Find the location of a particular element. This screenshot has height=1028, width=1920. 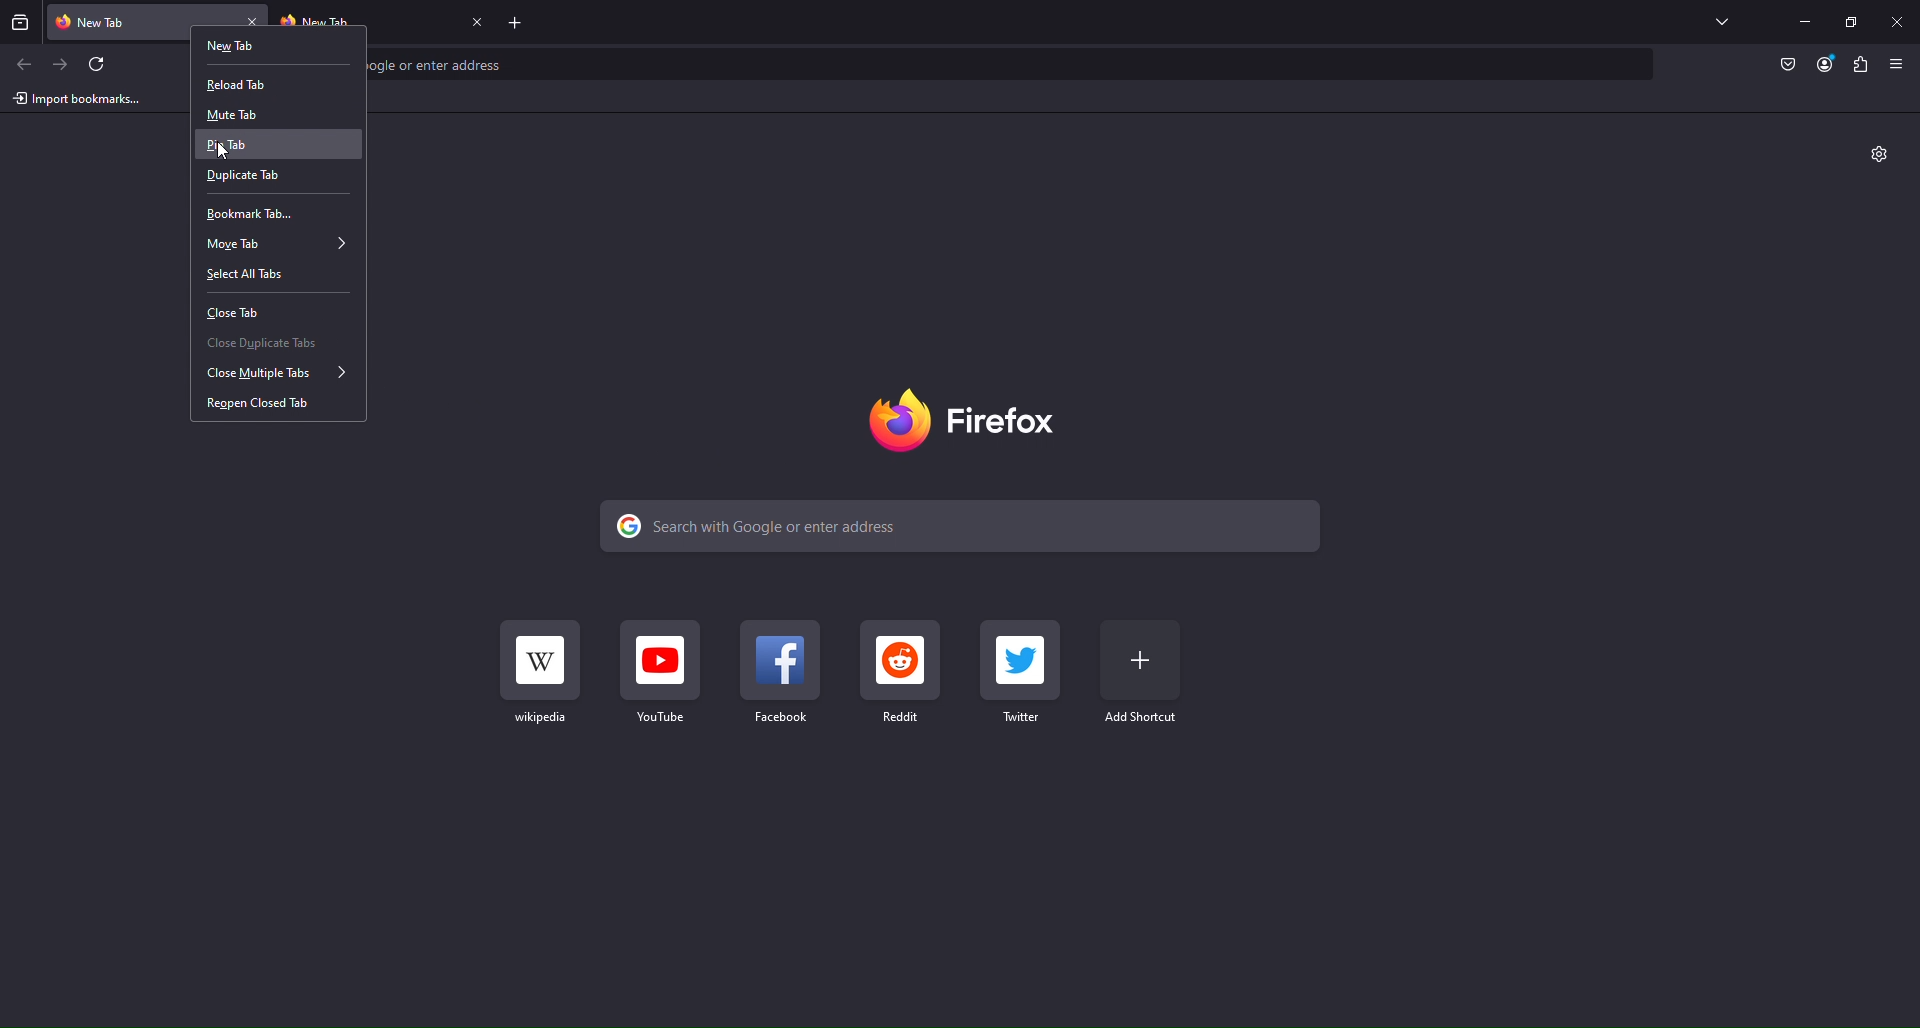

Search Bar is located at coordinates (967, 526).